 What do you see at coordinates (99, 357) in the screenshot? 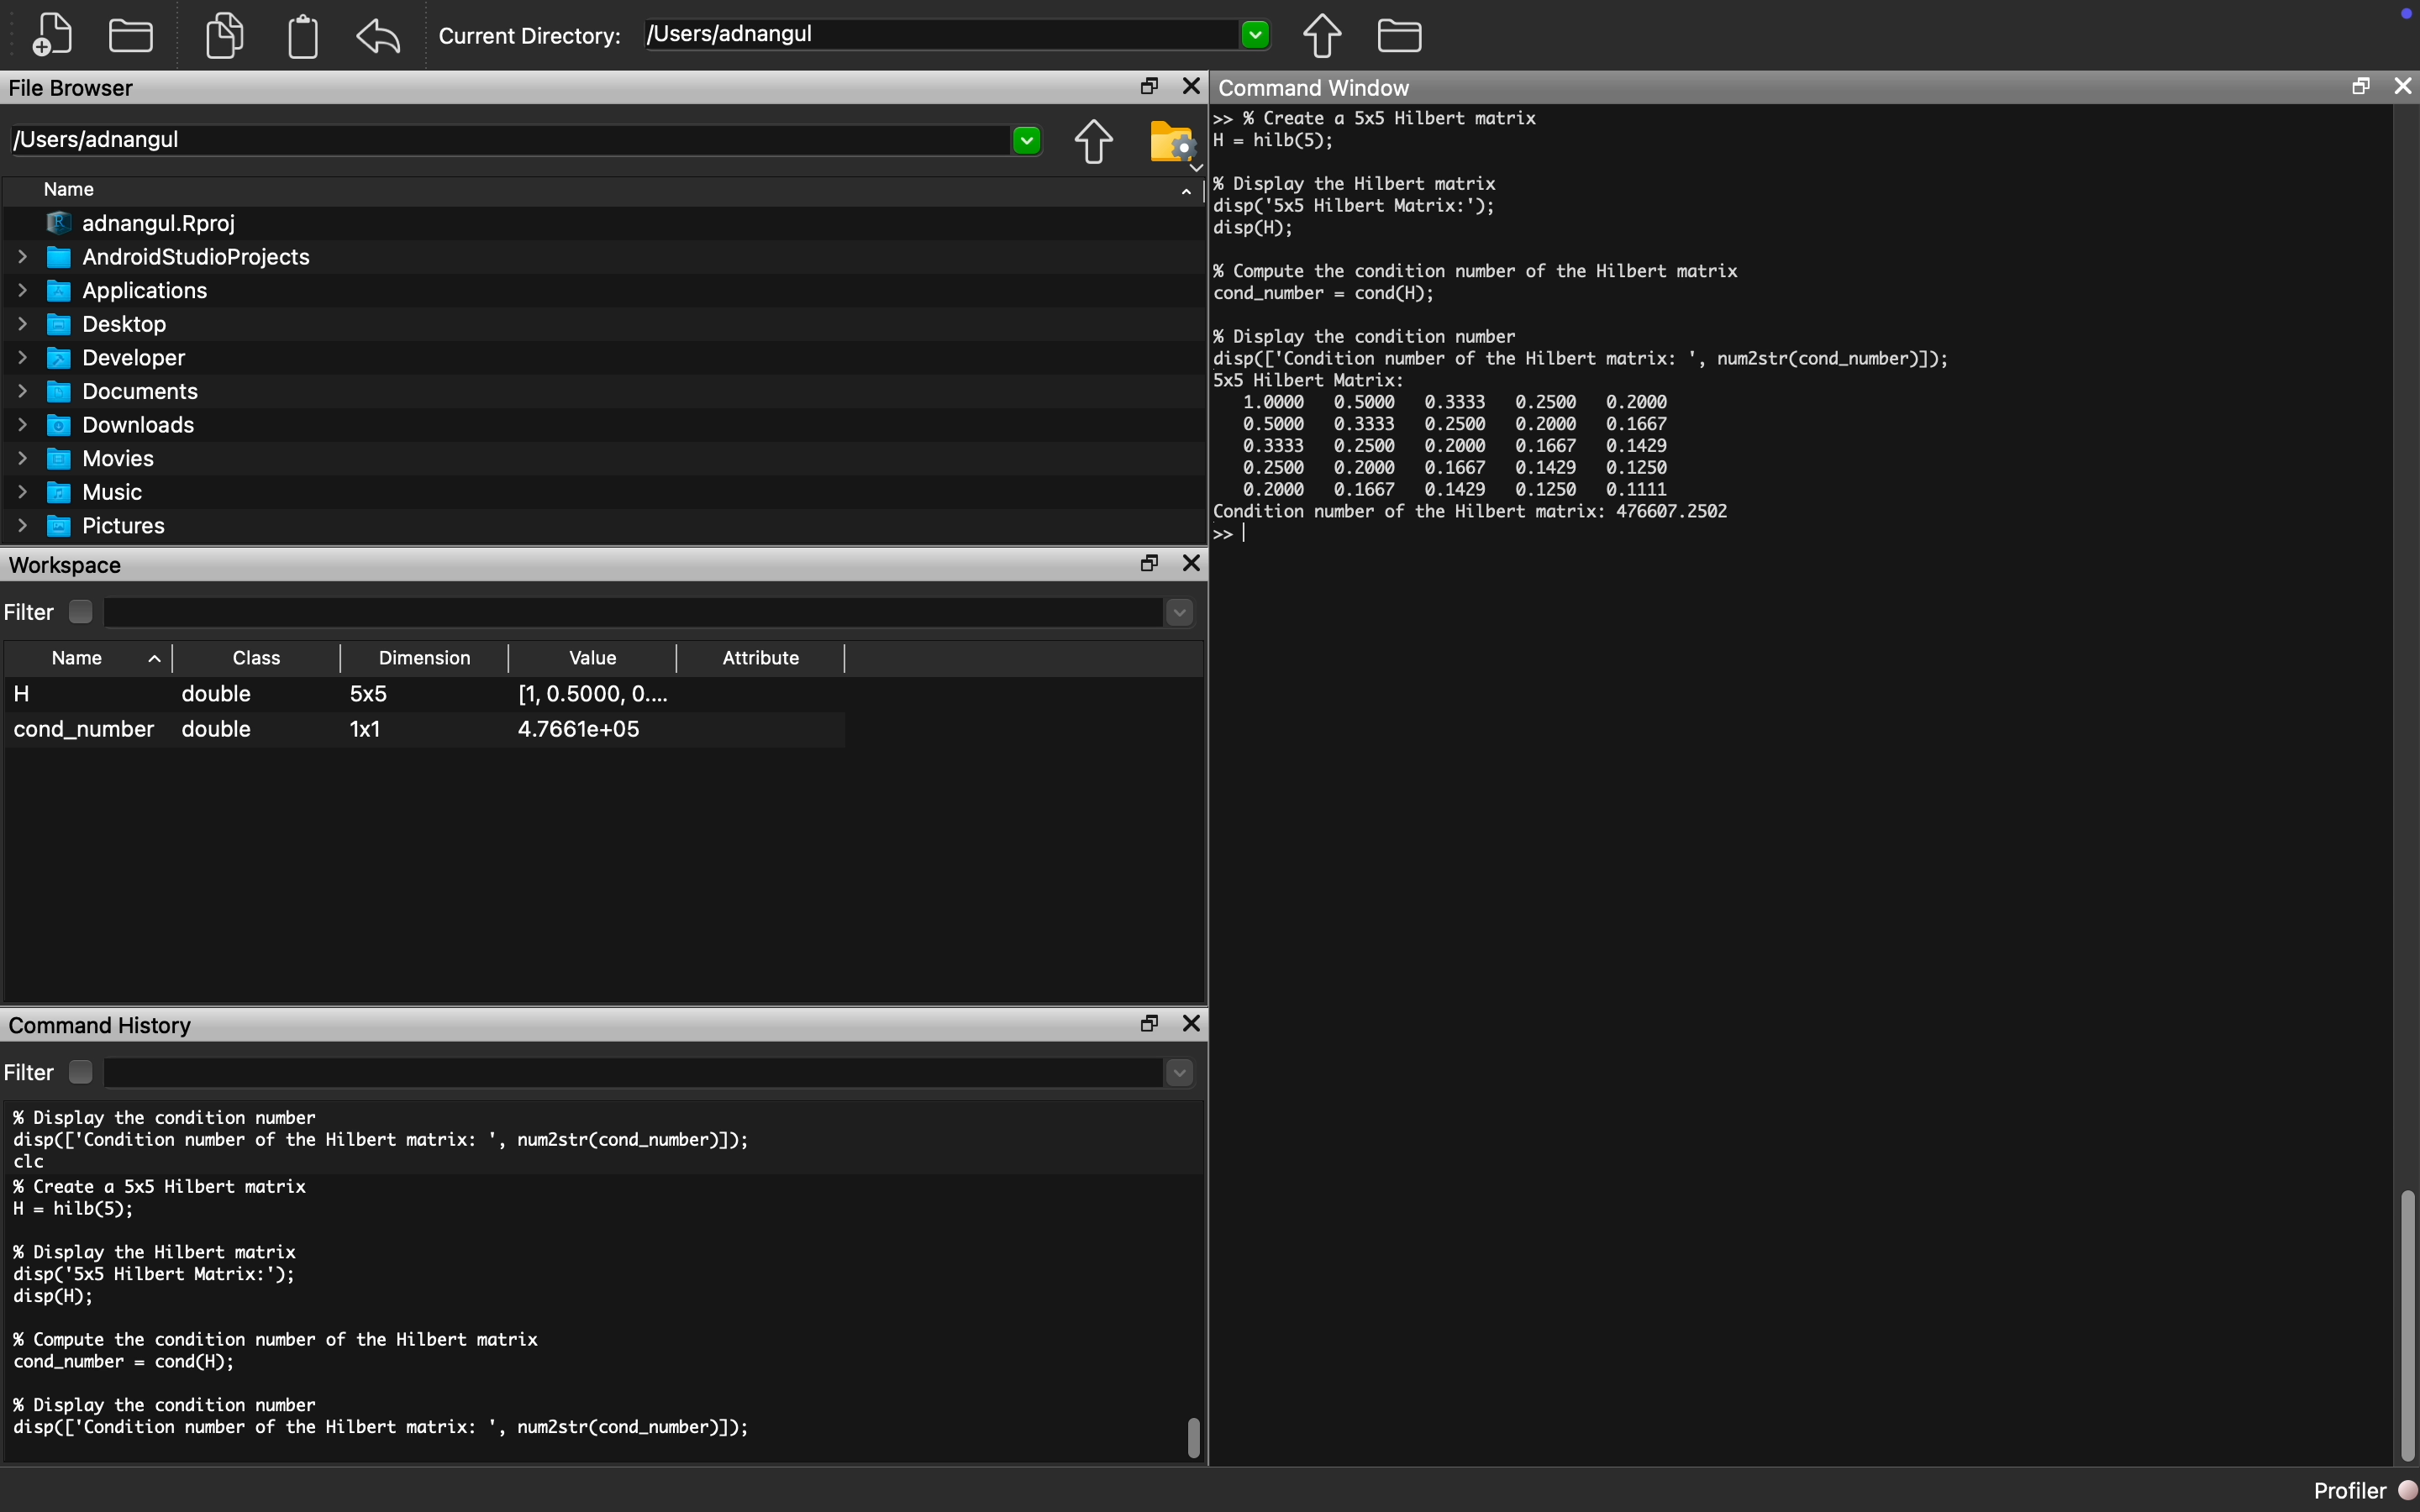
I see `Developer` at bounding box center [99, 357].